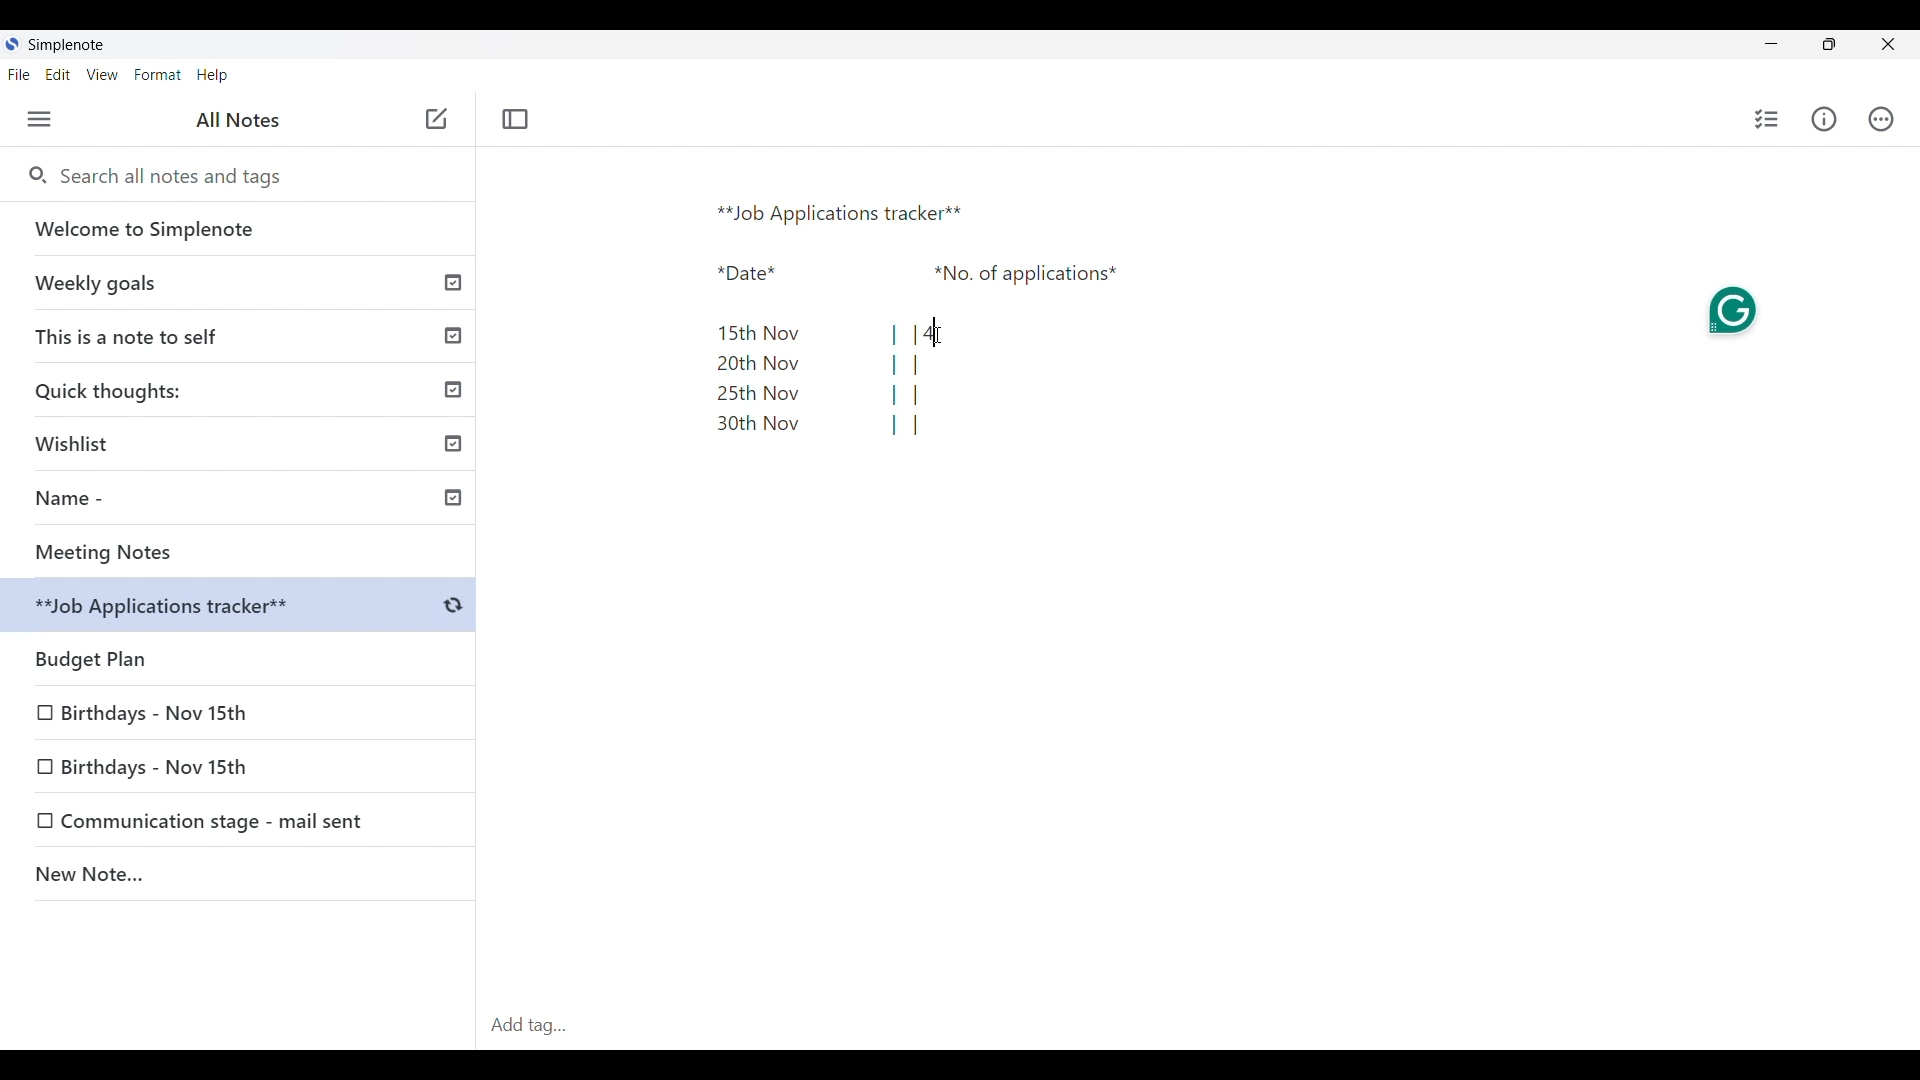 The width and height of the screenshot is (1920, 1080). I want to click on New Note.., so click(239, 877).